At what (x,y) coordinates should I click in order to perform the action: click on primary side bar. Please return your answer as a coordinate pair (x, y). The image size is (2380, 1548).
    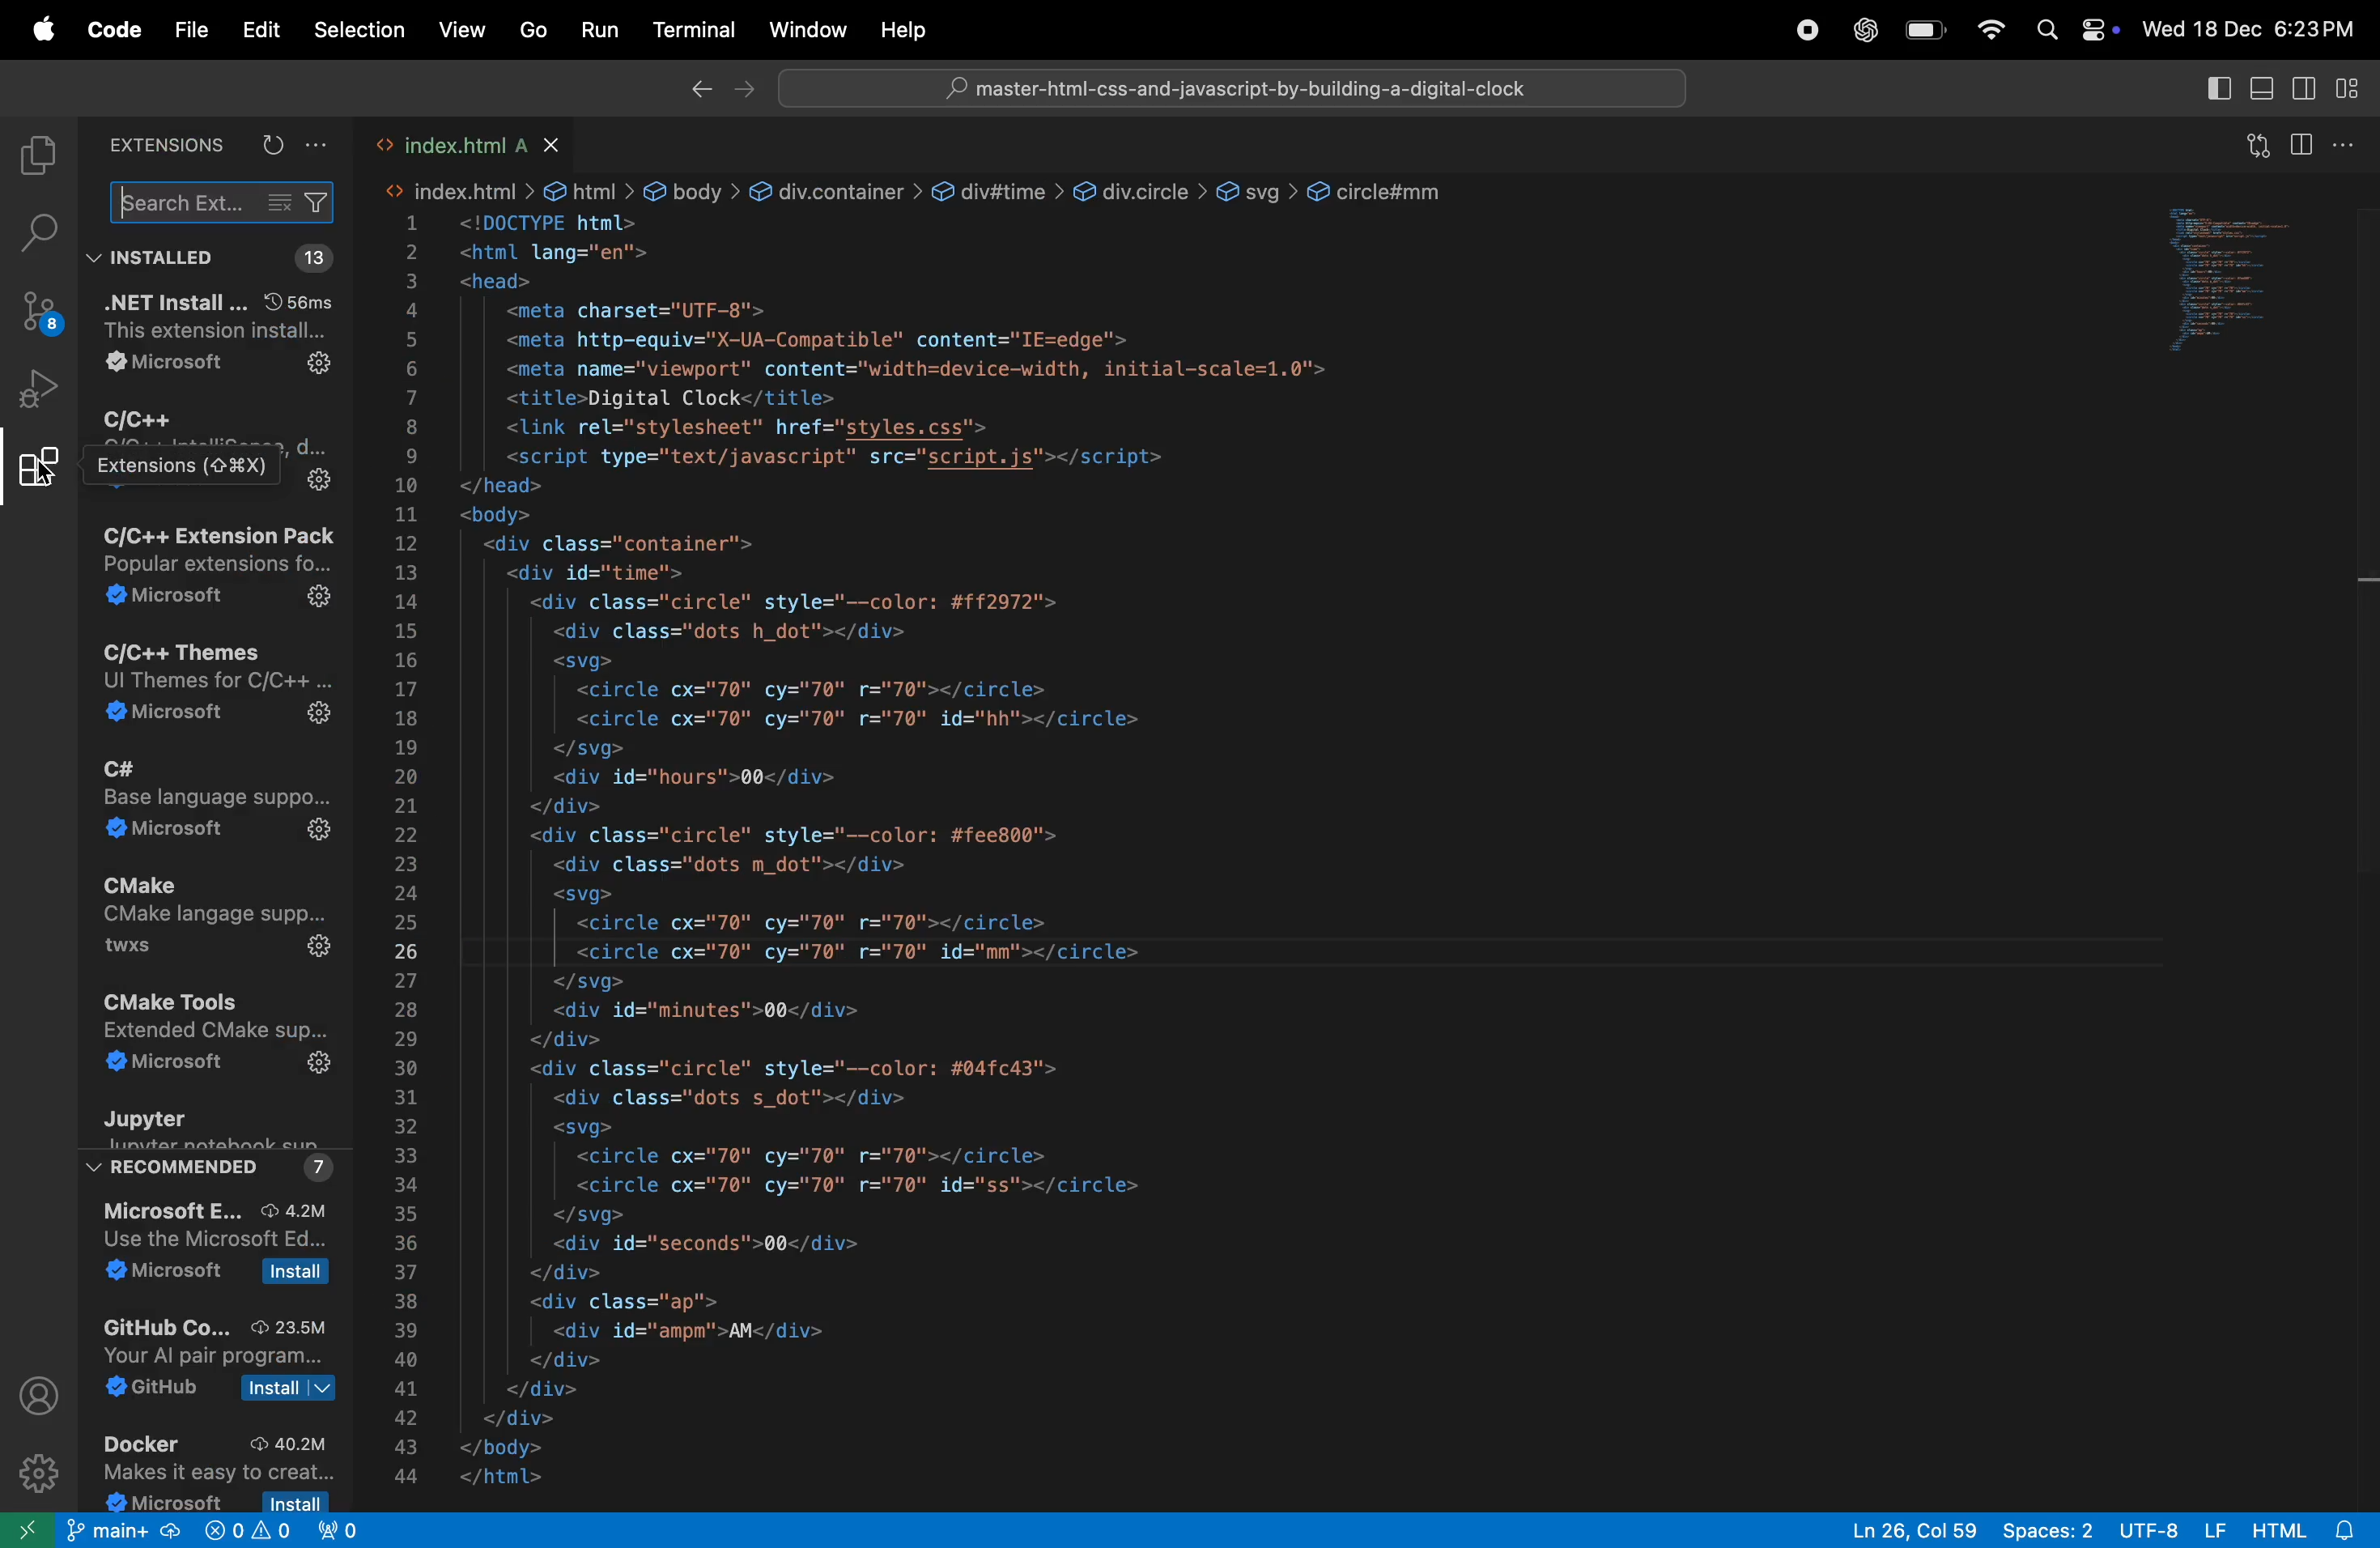
    Looking at the image, I should click on (2218, 88).